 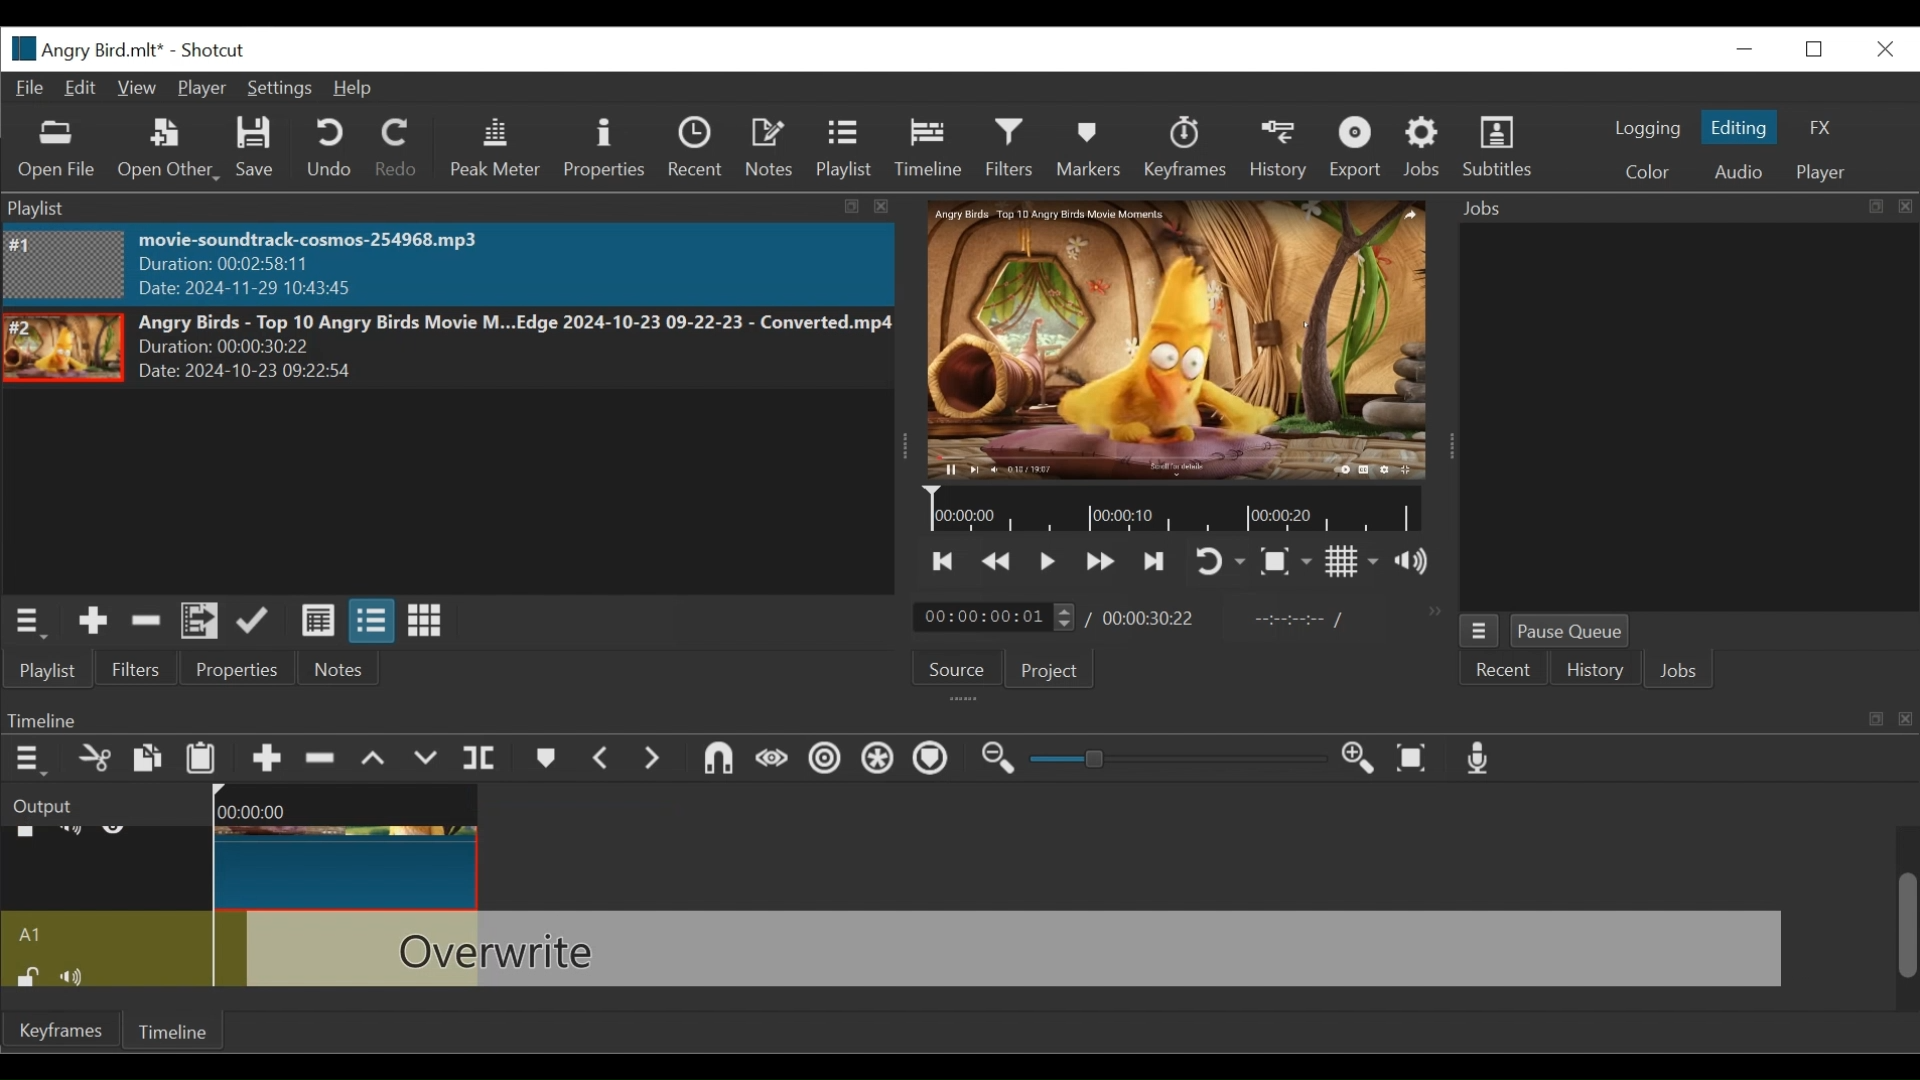 I want to click on Zoom timeline out, so click(x=1004, y=760).